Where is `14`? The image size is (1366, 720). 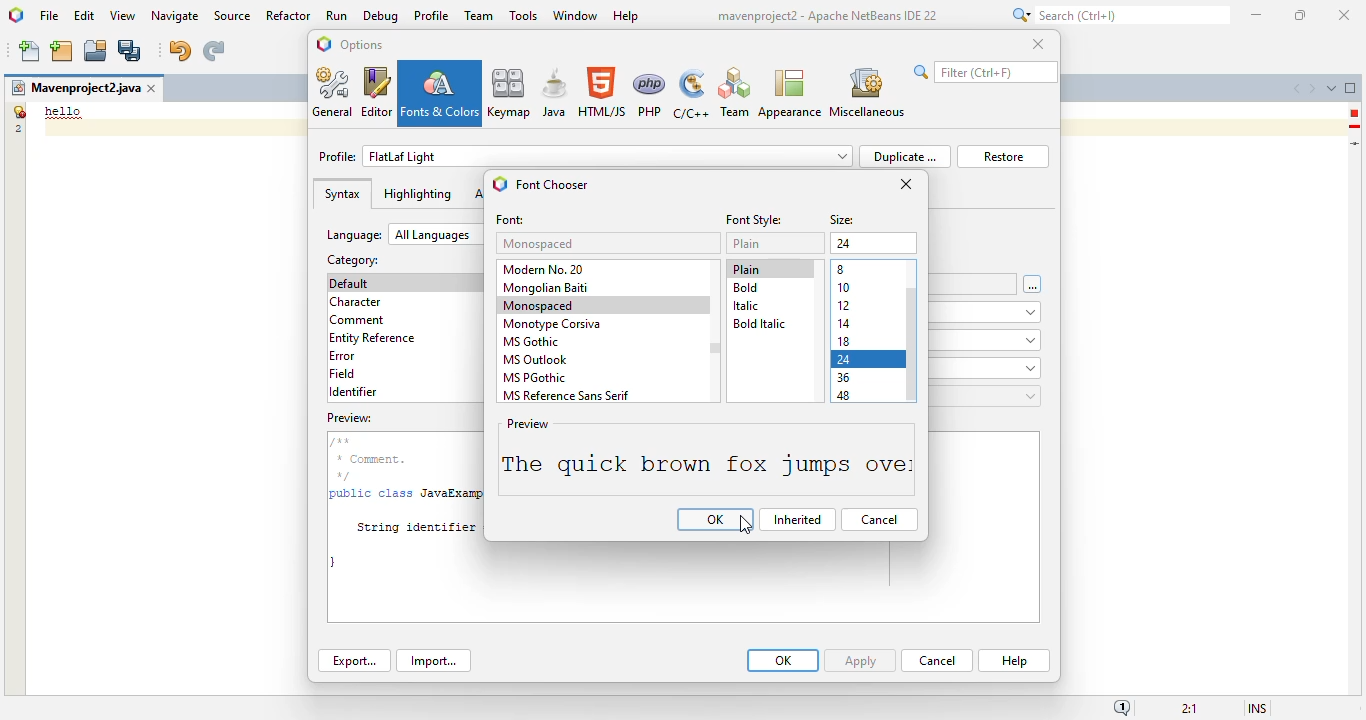 14 is located at coordinates (844, 324).